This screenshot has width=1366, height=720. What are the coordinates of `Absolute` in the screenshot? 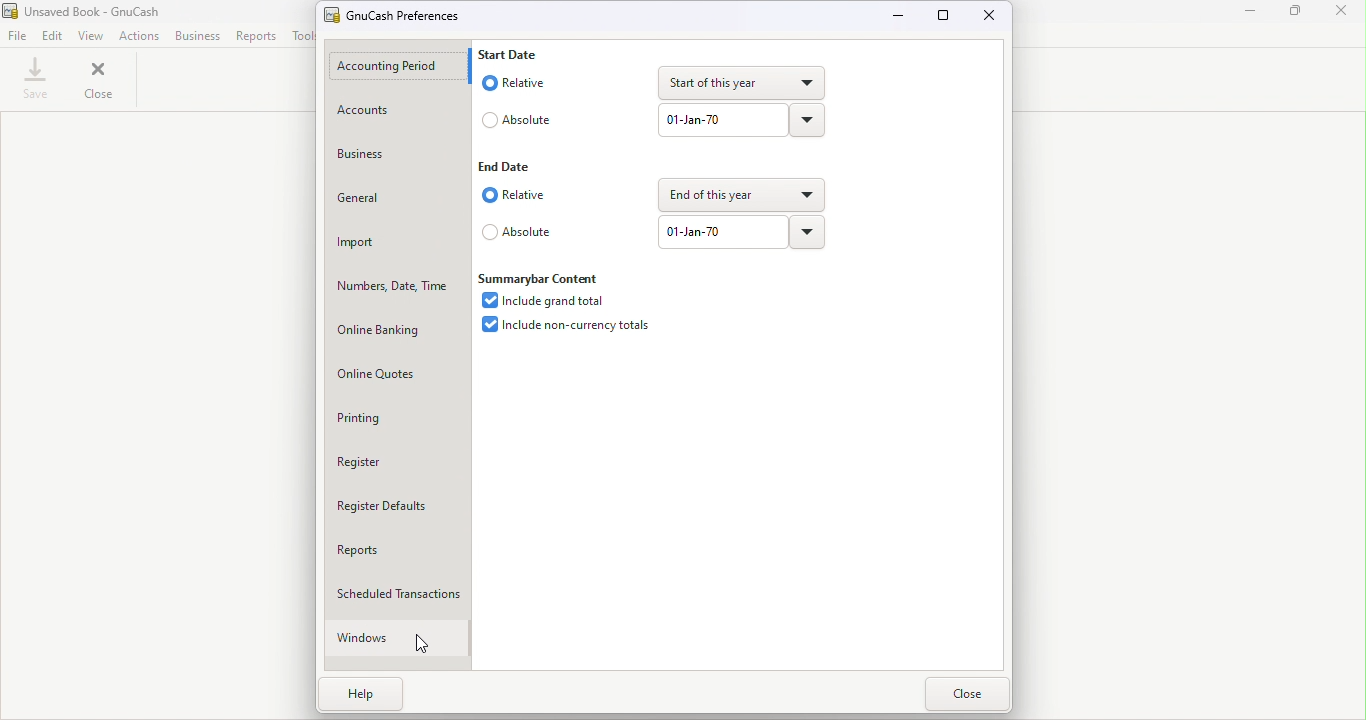 It's located at (515, 230).